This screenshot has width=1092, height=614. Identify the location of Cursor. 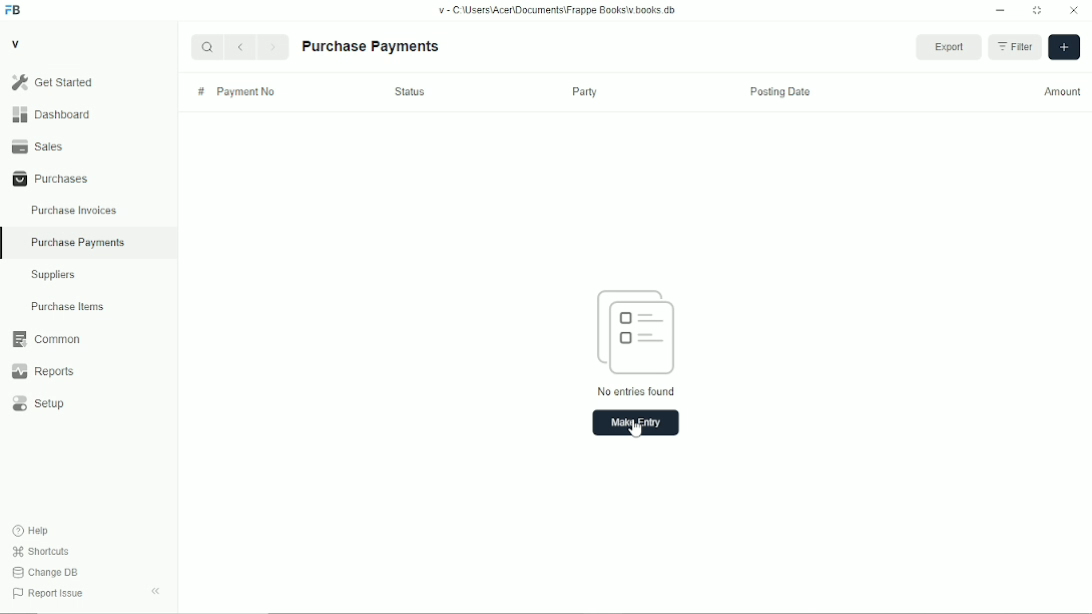
(635, 428).